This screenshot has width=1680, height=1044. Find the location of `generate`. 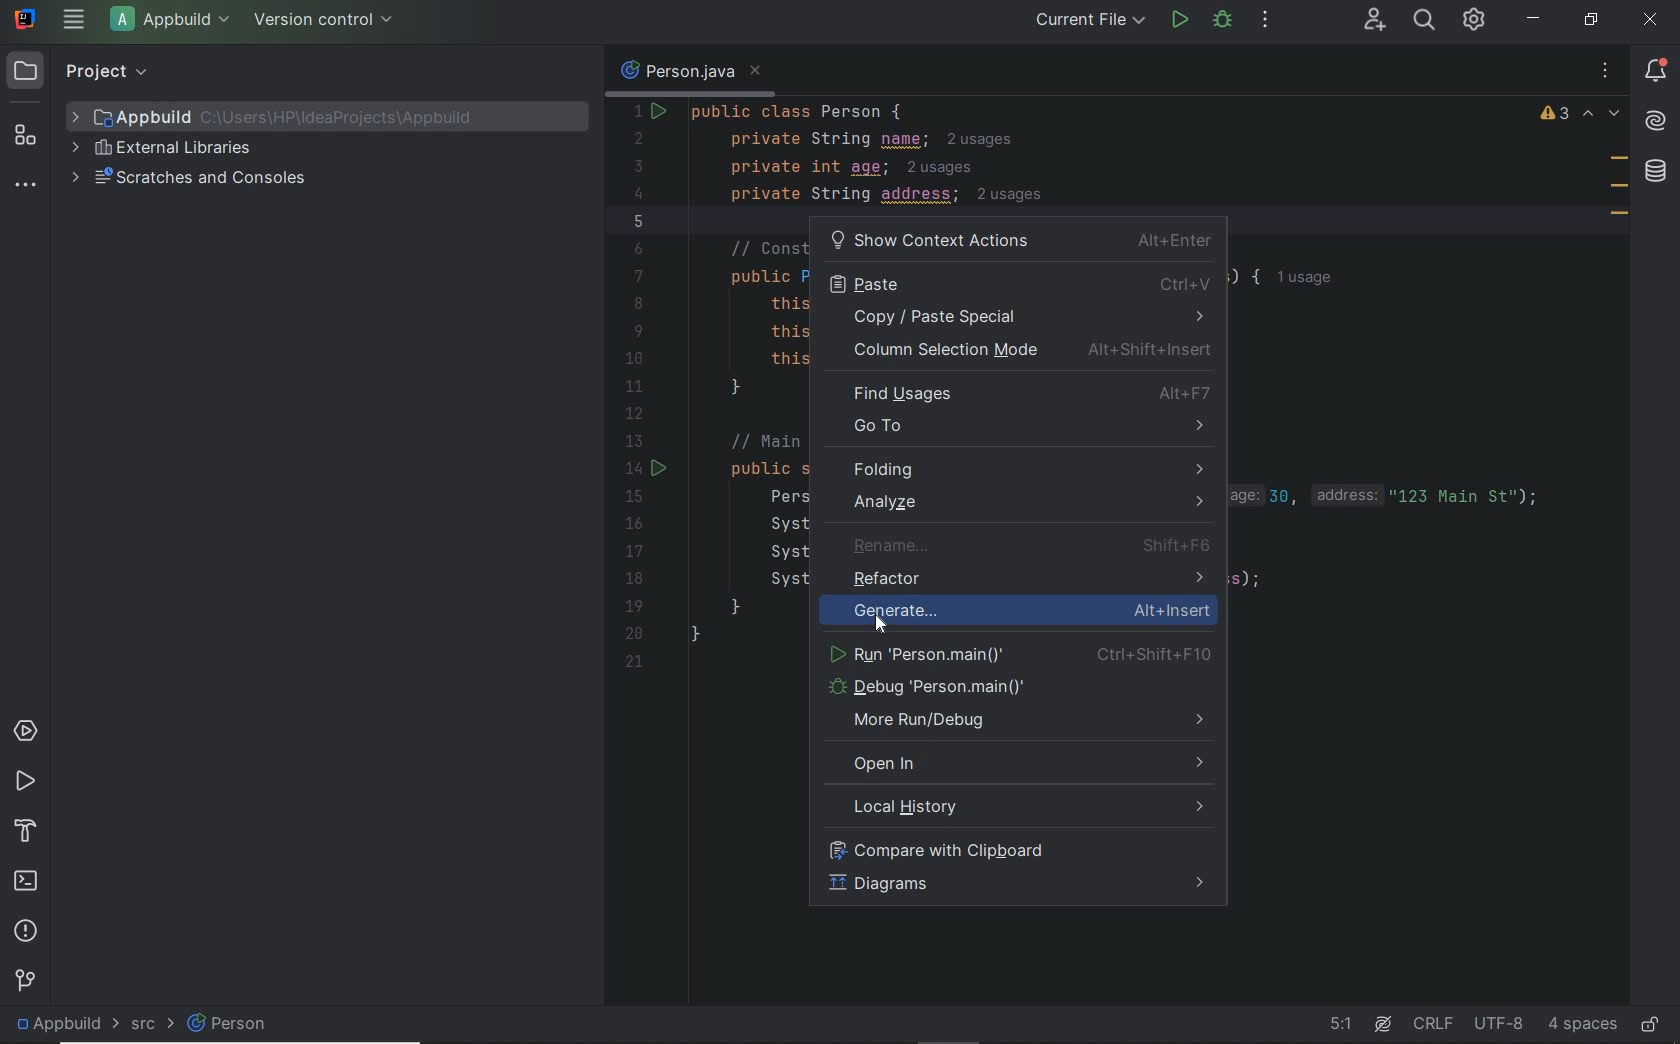

generate is located at coordinates (1064, 615).